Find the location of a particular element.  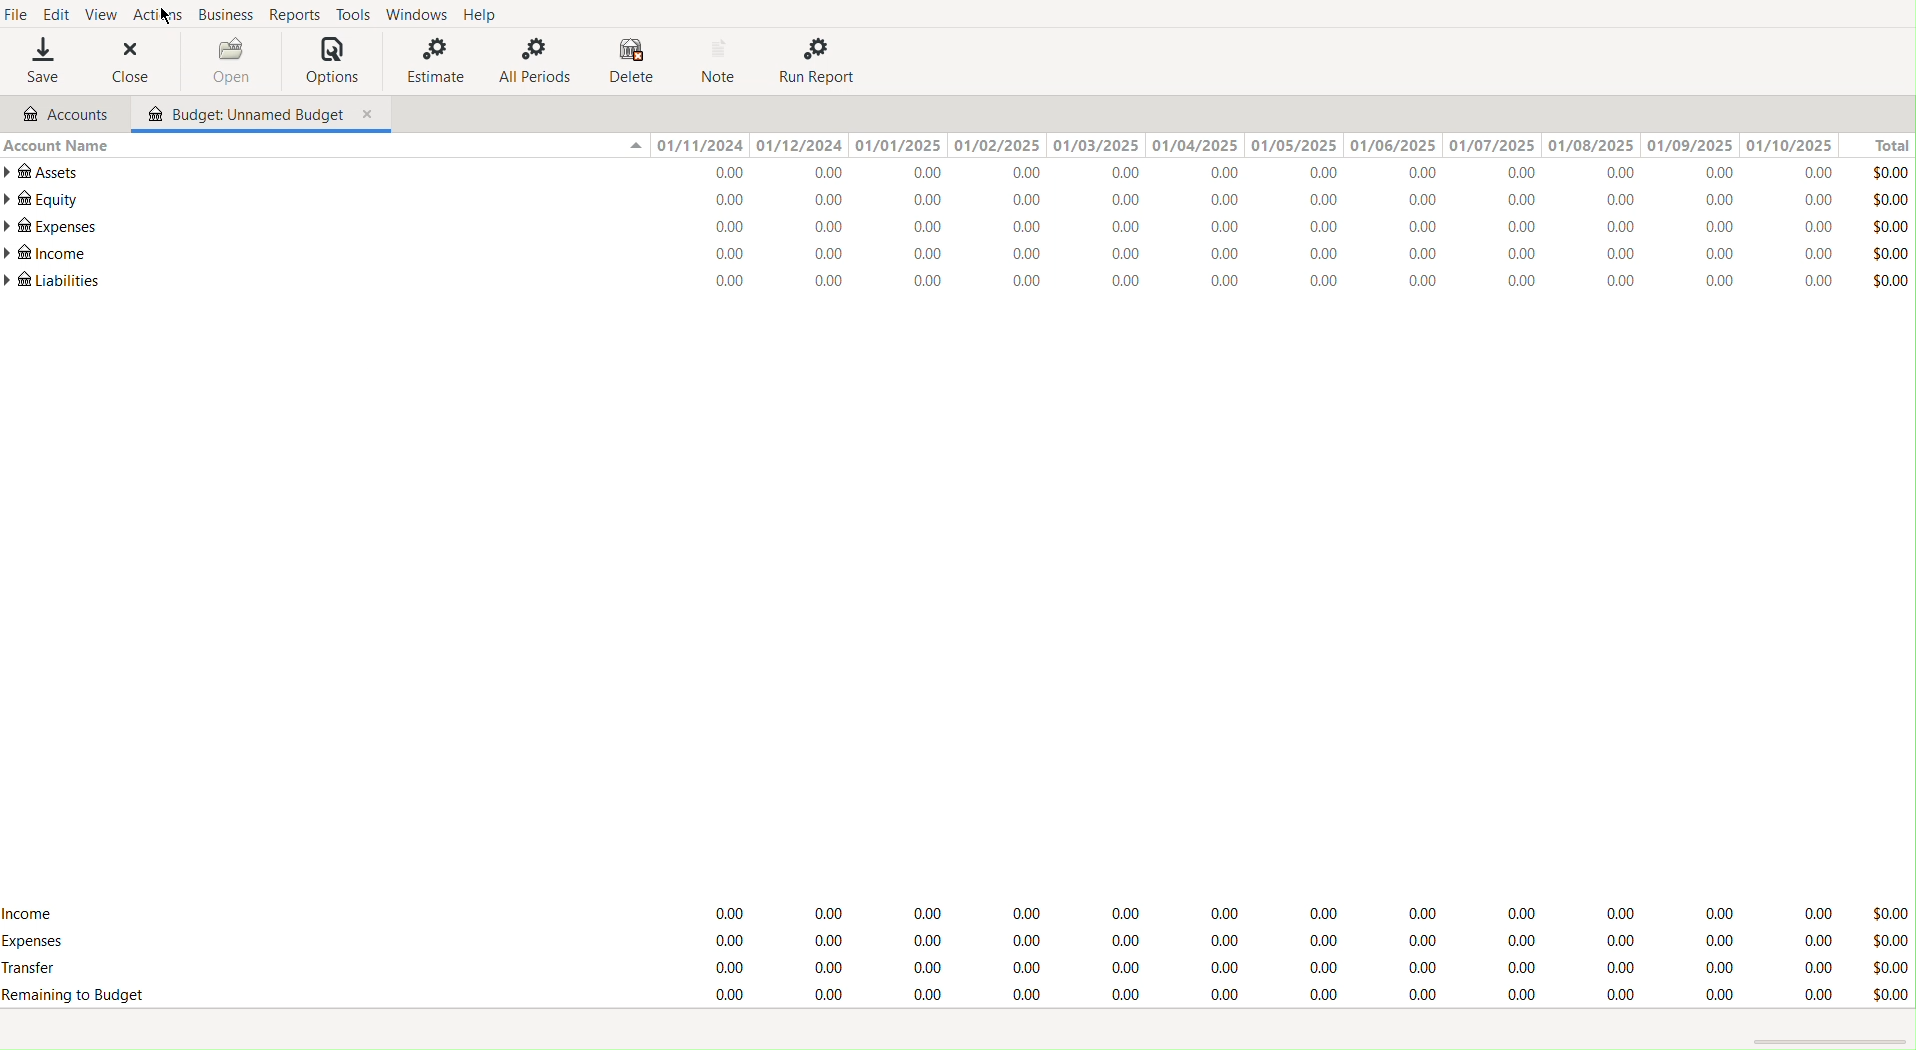

Dates is located at coordinates (1246, 145).